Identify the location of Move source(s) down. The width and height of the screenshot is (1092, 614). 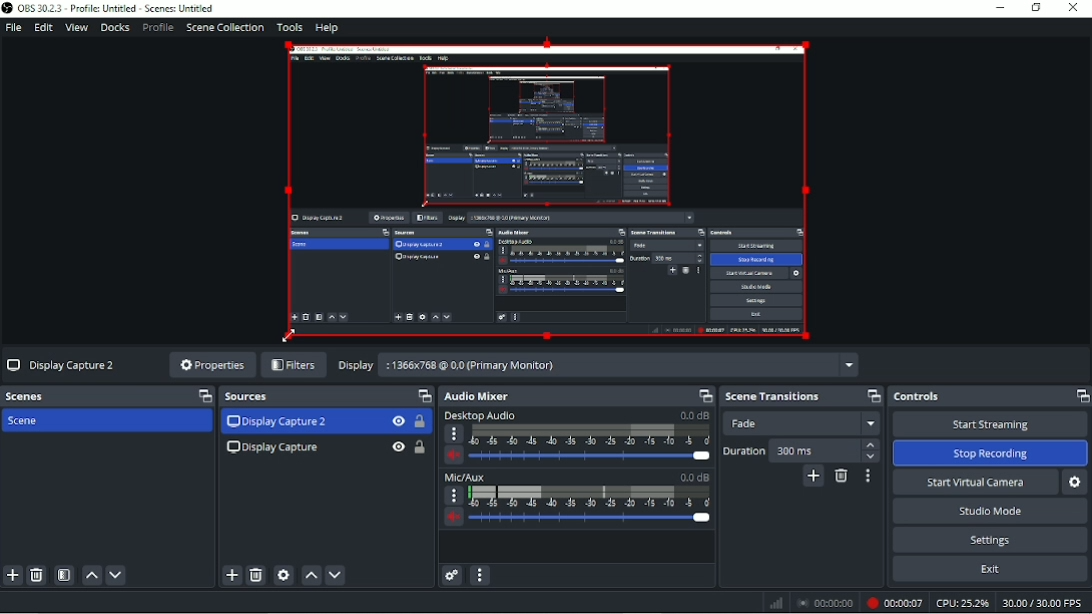
(336, 576).